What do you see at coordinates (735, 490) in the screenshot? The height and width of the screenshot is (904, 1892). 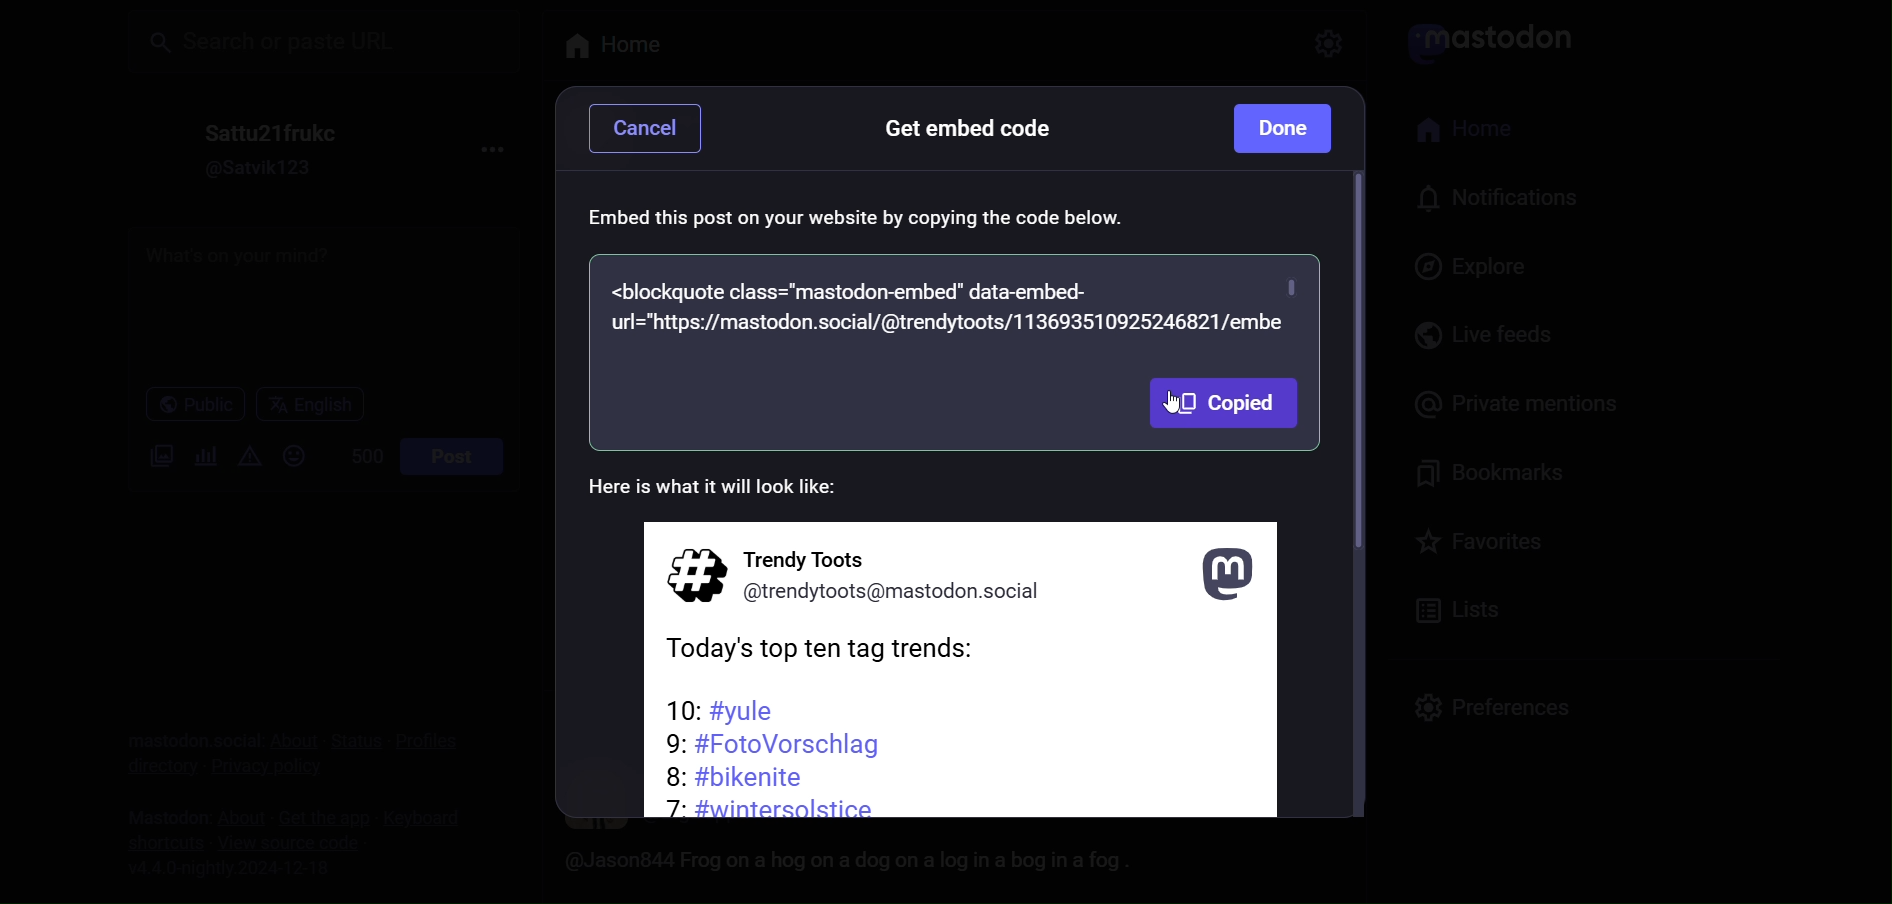 I see `preview text` at bounding box center [735, 490].